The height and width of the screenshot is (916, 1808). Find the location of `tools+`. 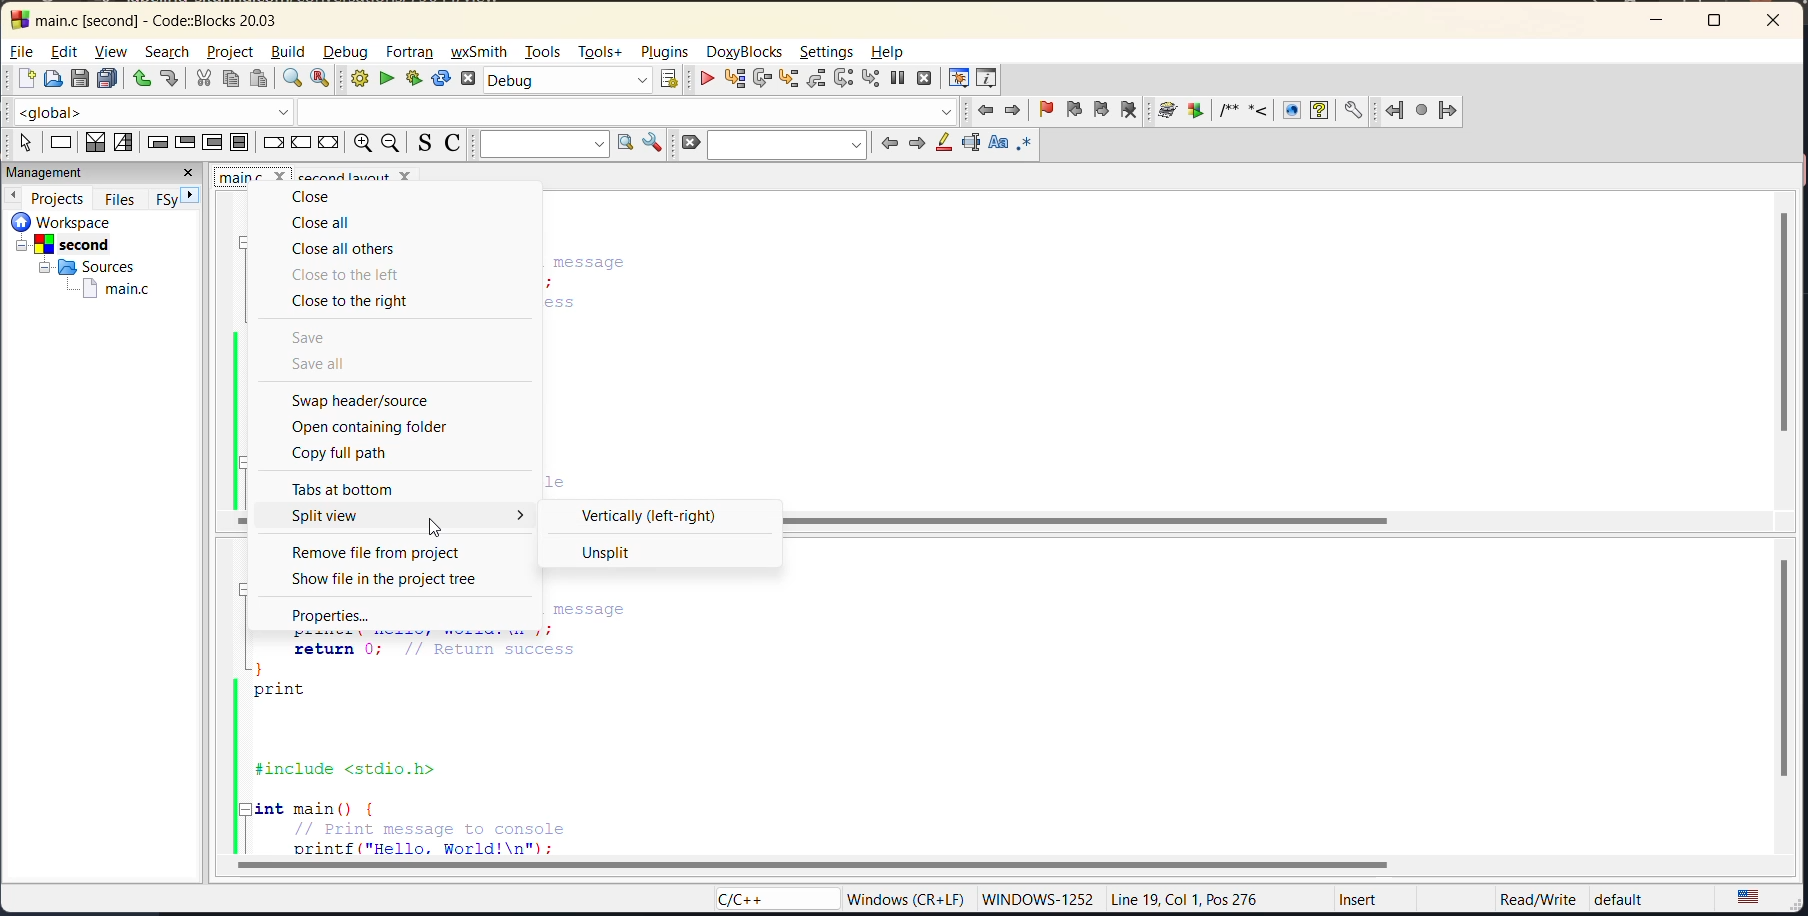

tools+ is located at coordinates (599, 53).